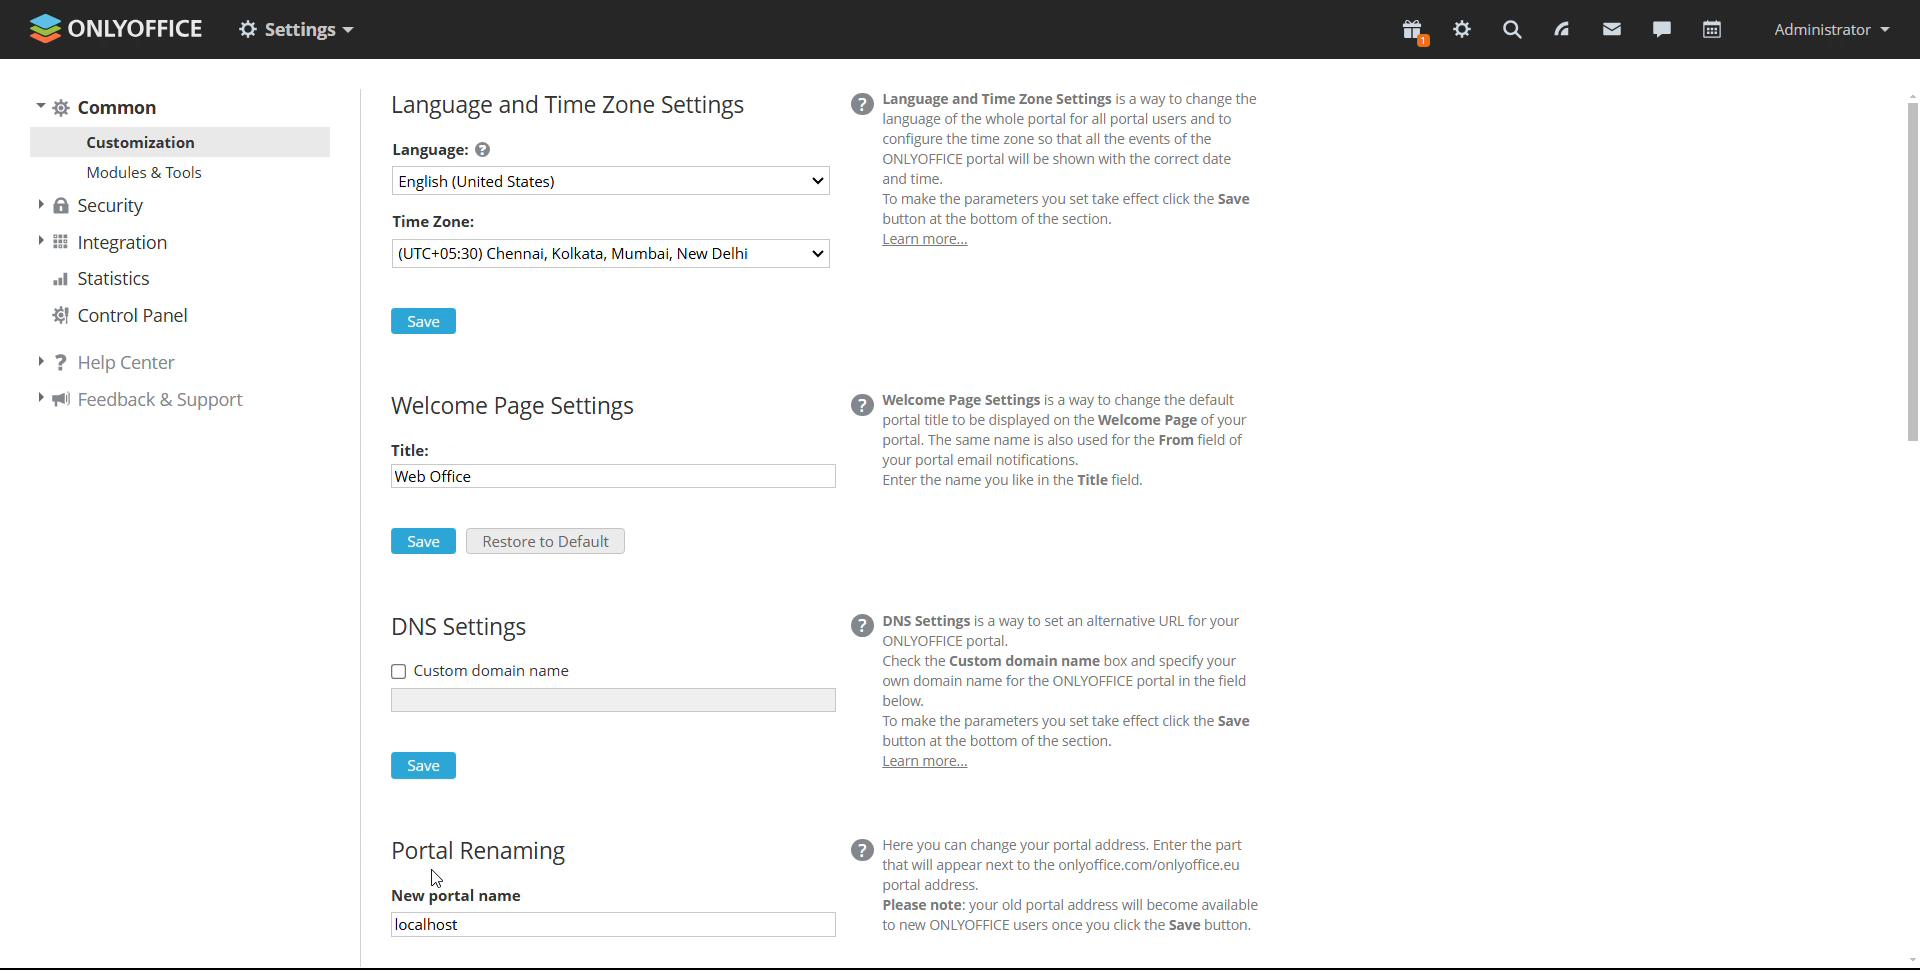 Image resolution: width=1920 pixels, height=970 pixels. Describe the element at coordinates (1066, 448) in the screenshot. I see `(@ Welcome Page Settings is a way to change the default
portal ttle to be displayed on the Welcome Page of your
portal, The same name is also used for the From field of

your portal email notifications.
| Enter the name you like in the Title field.` at that location.